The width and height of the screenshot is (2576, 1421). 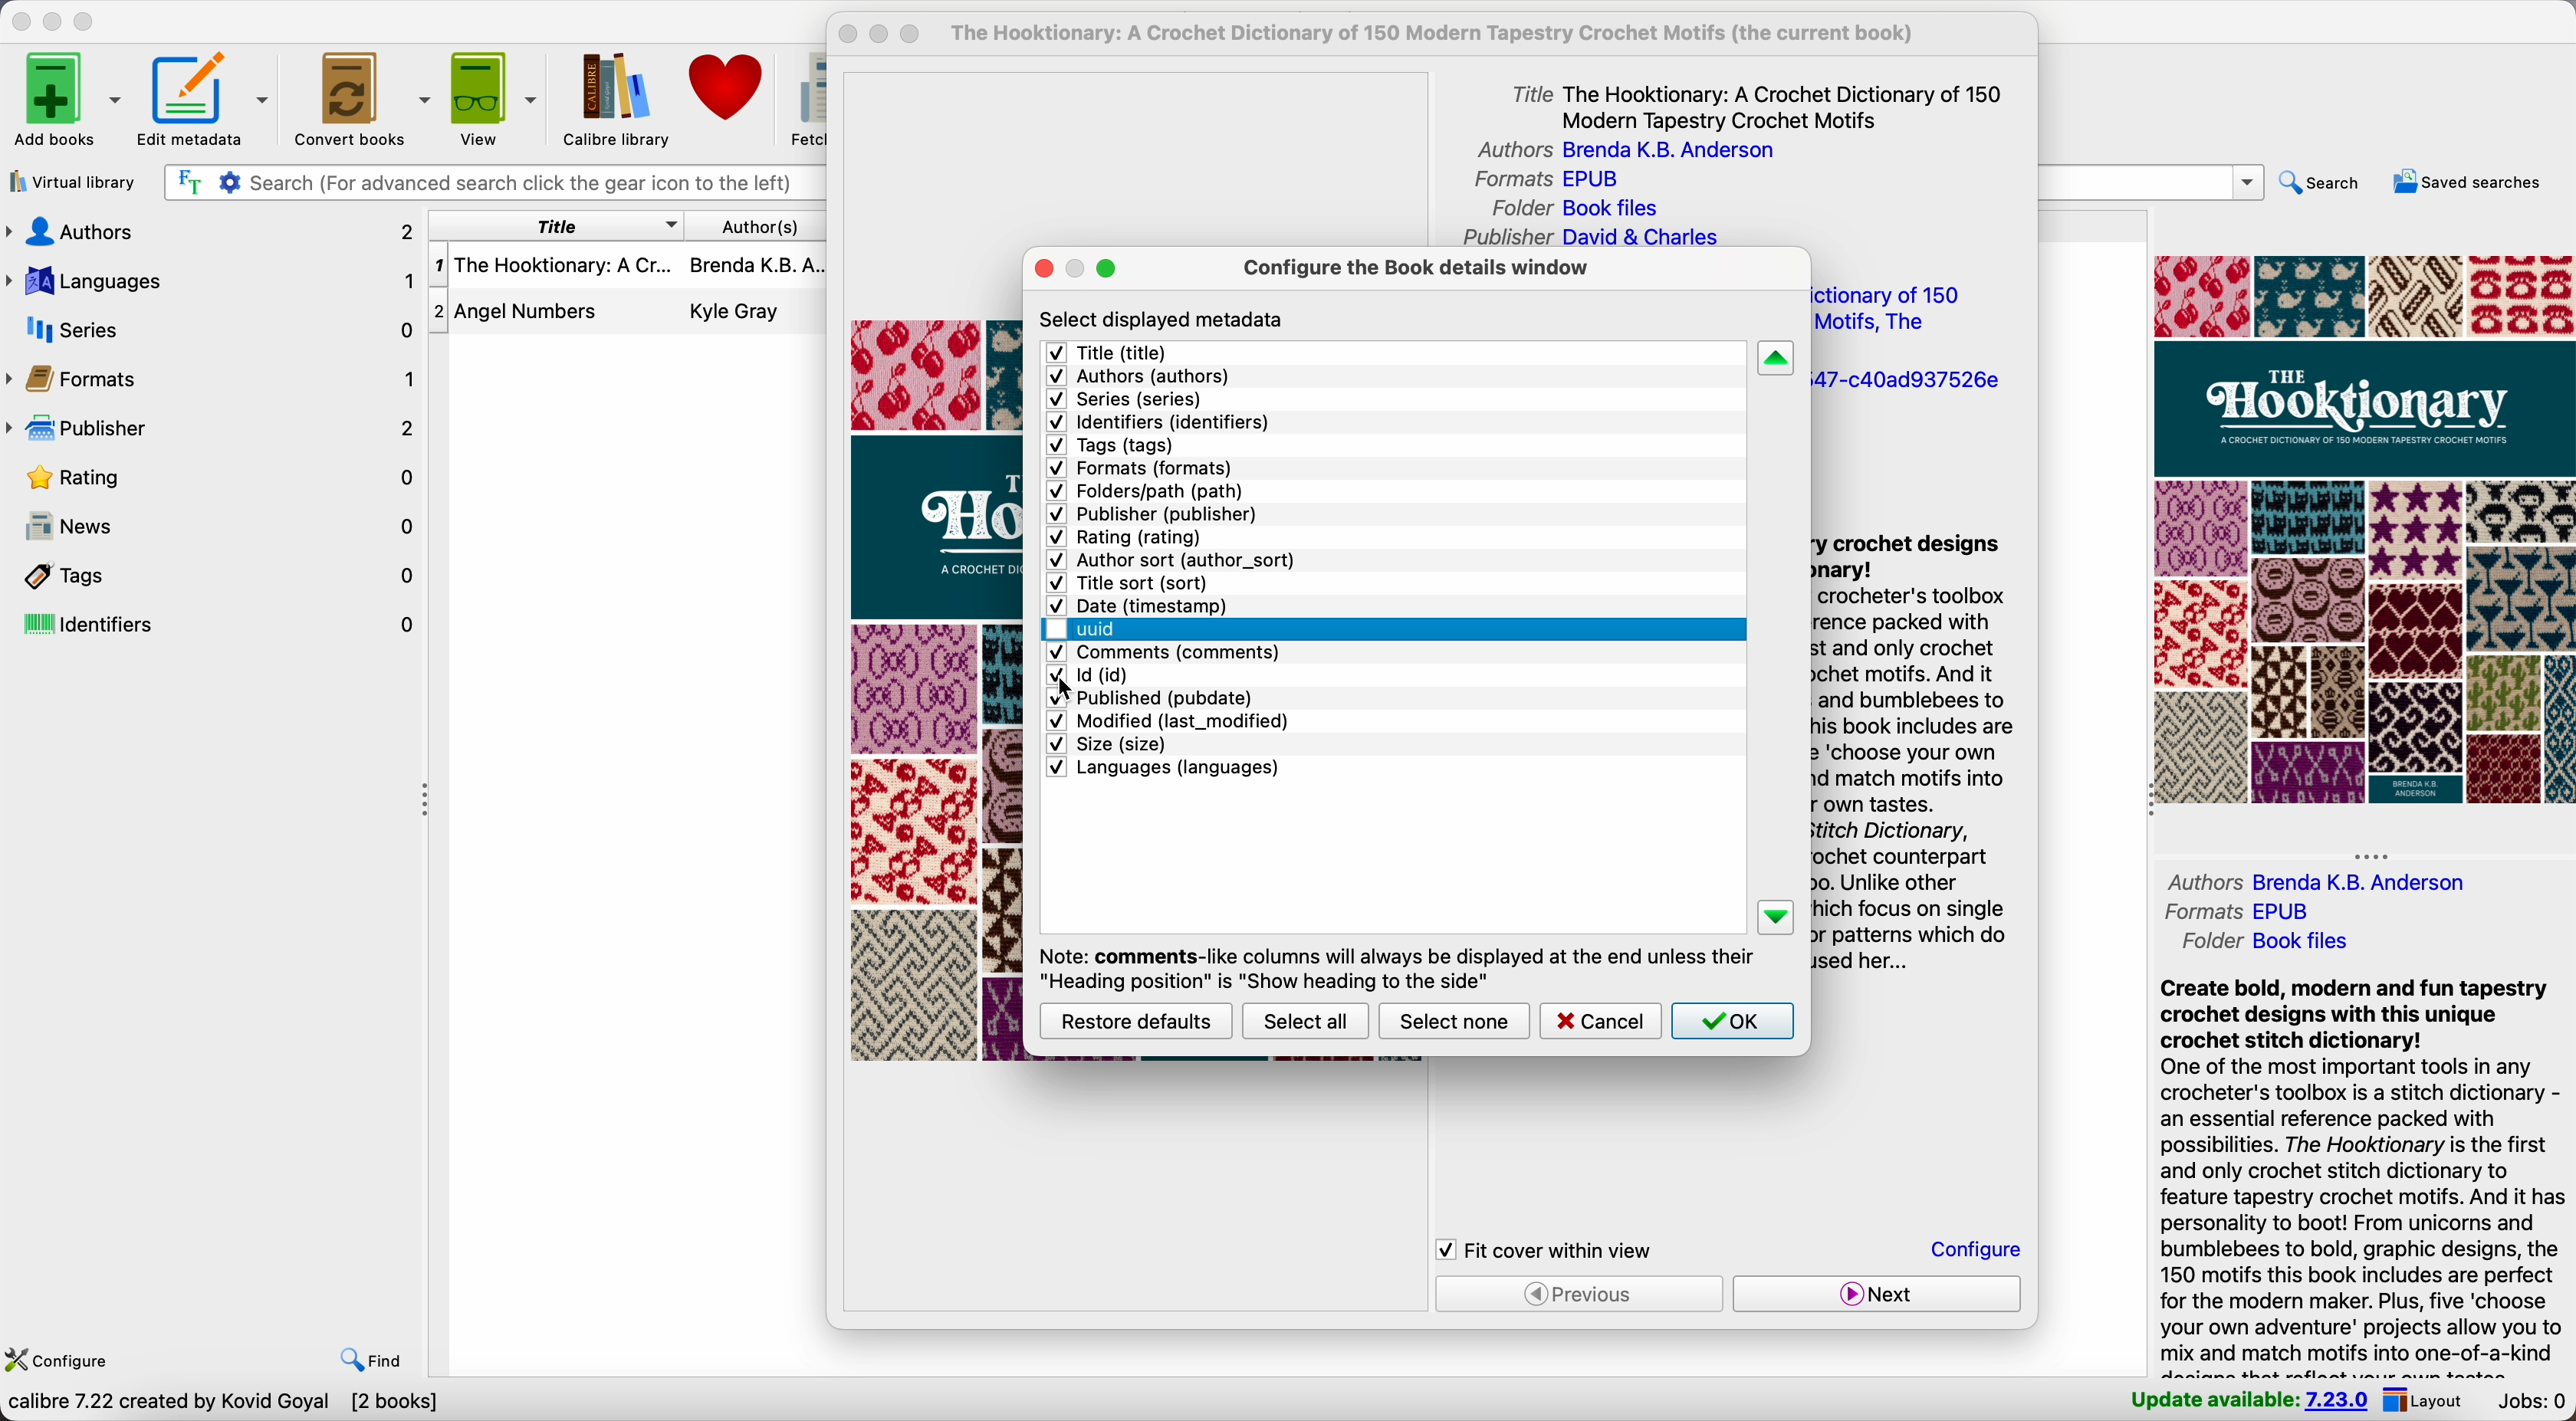 I want to click on configure the book details window, so click(x=1414, y=274).